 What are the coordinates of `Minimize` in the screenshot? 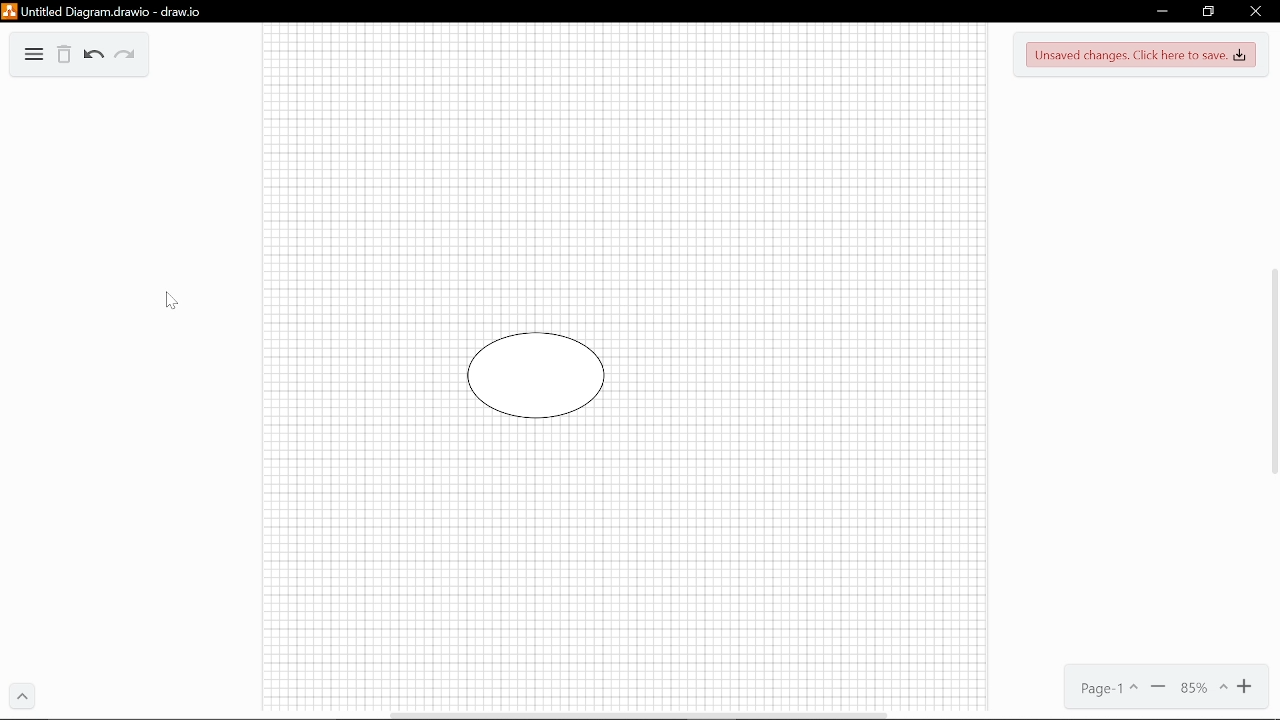 It's located at (1159, 13).